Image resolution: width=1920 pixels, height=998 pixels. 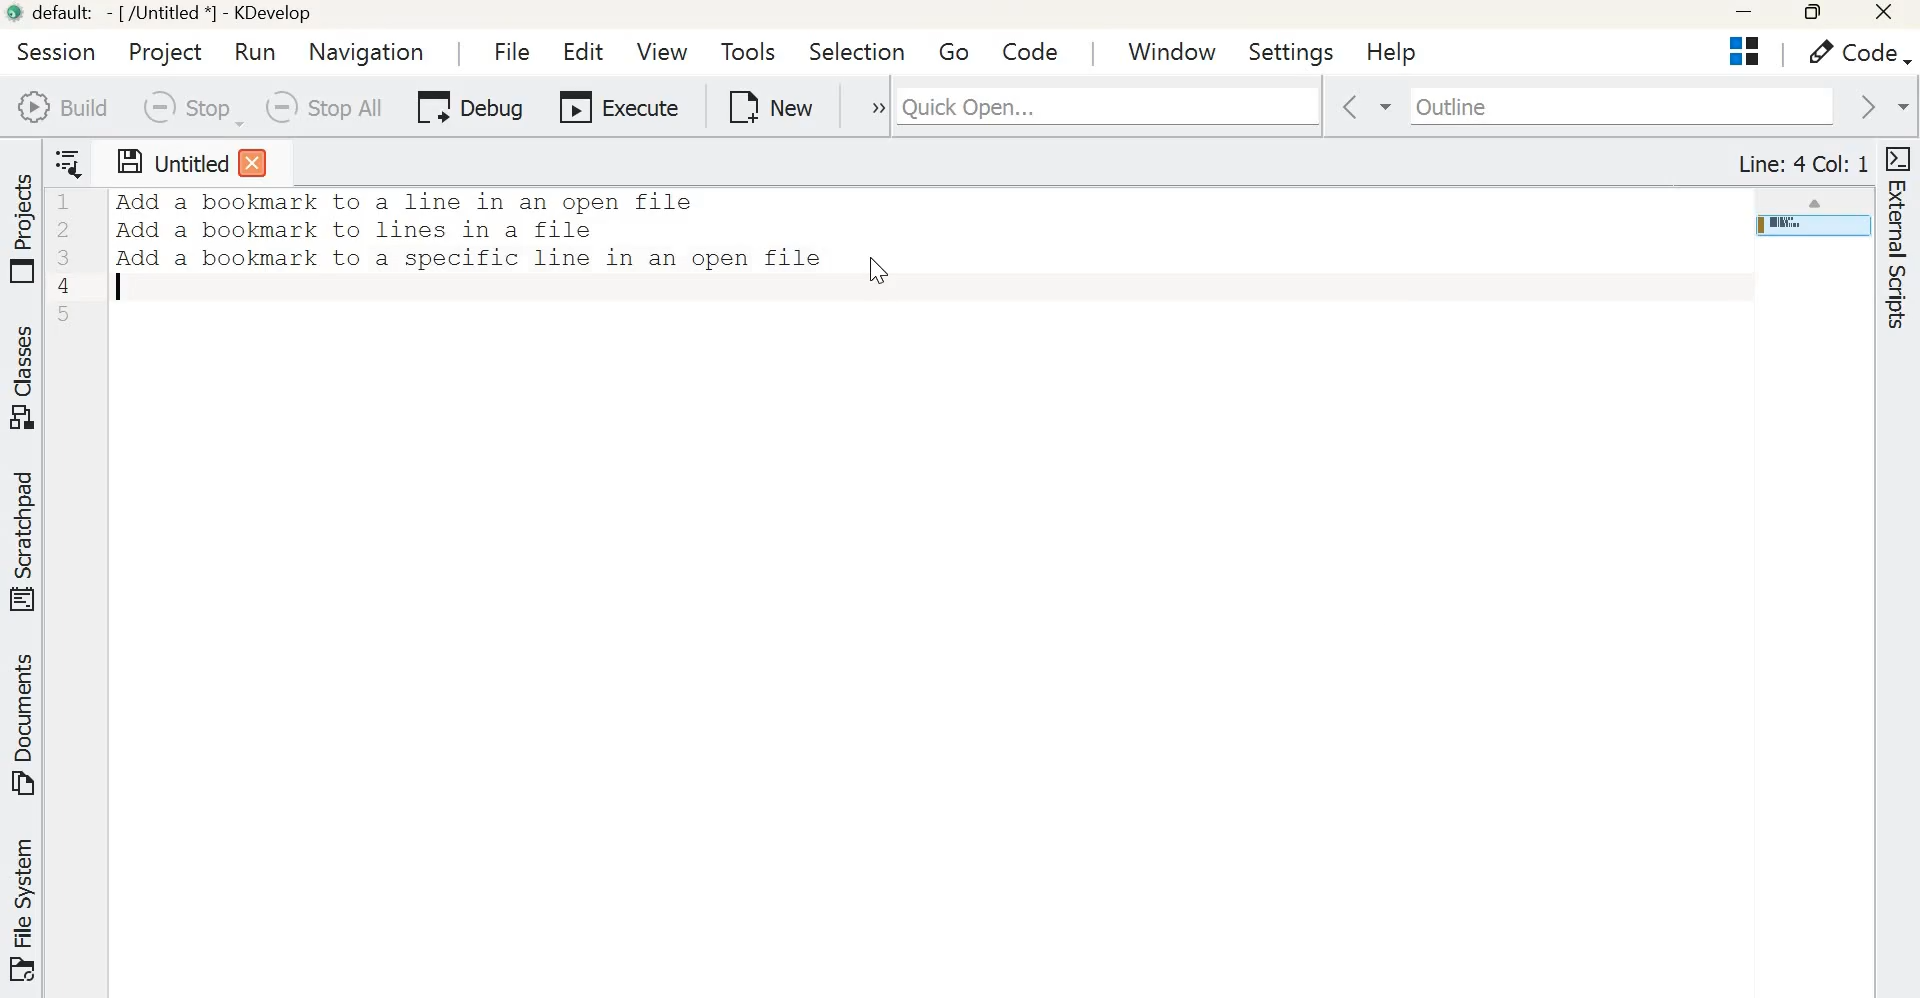 What do you see at coordinates (1618, 106) in the screenshot?
I see `Outline` at bounding box center [1618, 106].